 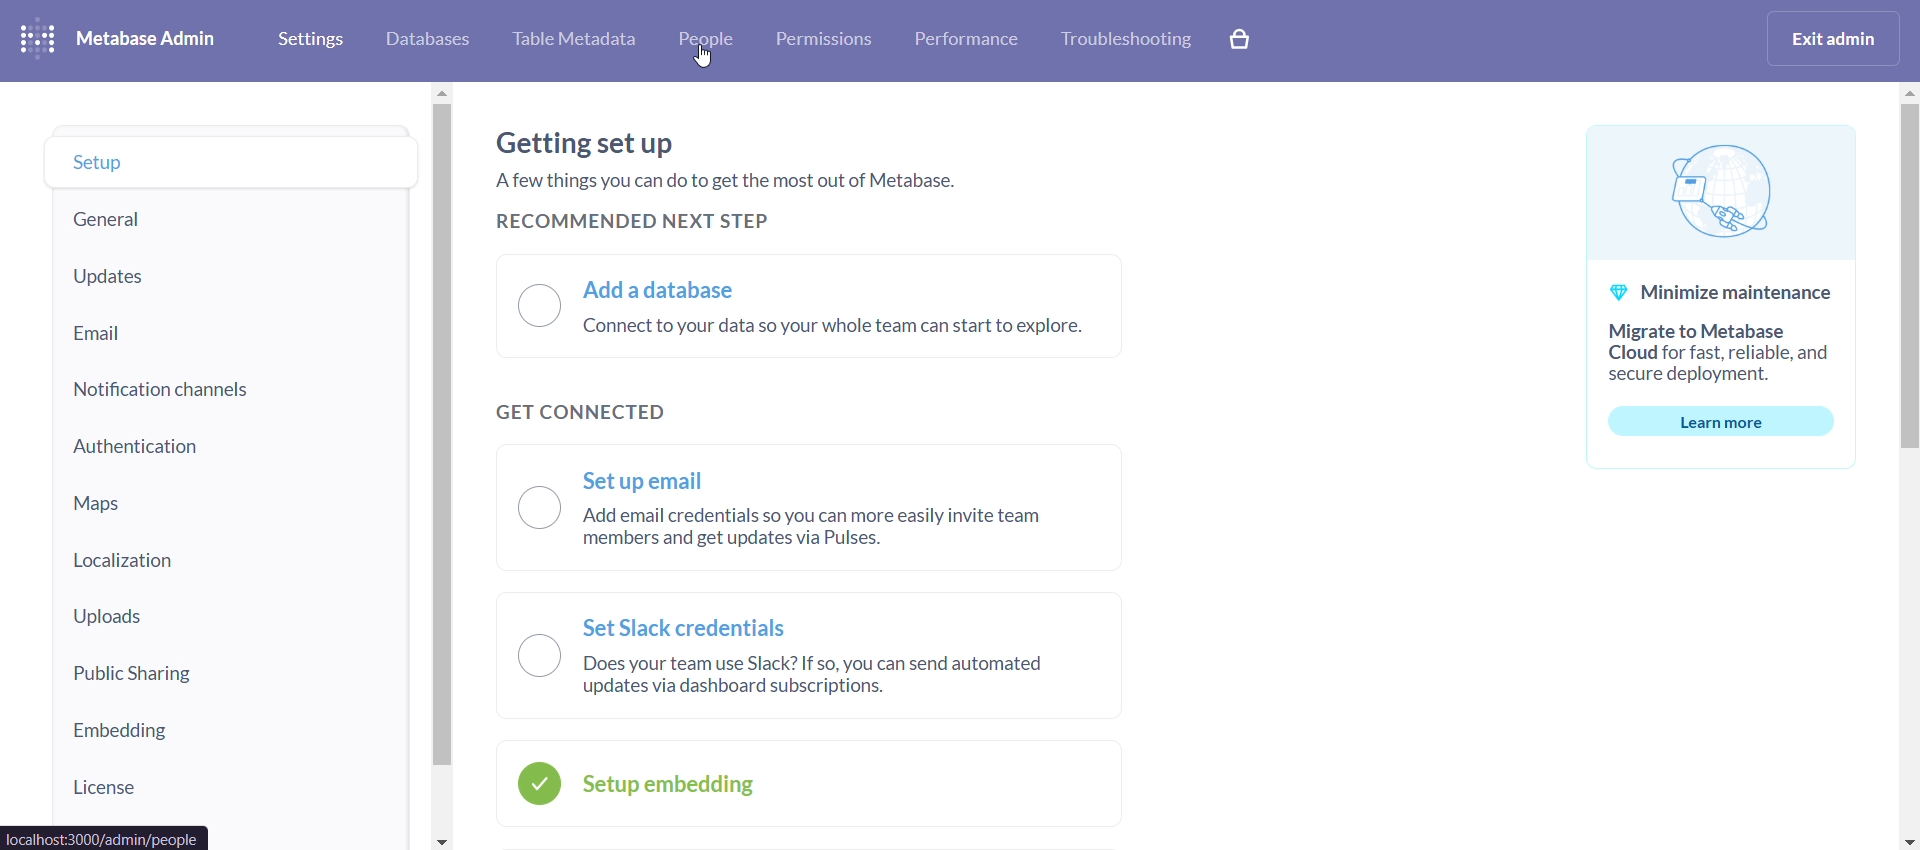 I want to click on setup embedding, so click(x=806, y=785).